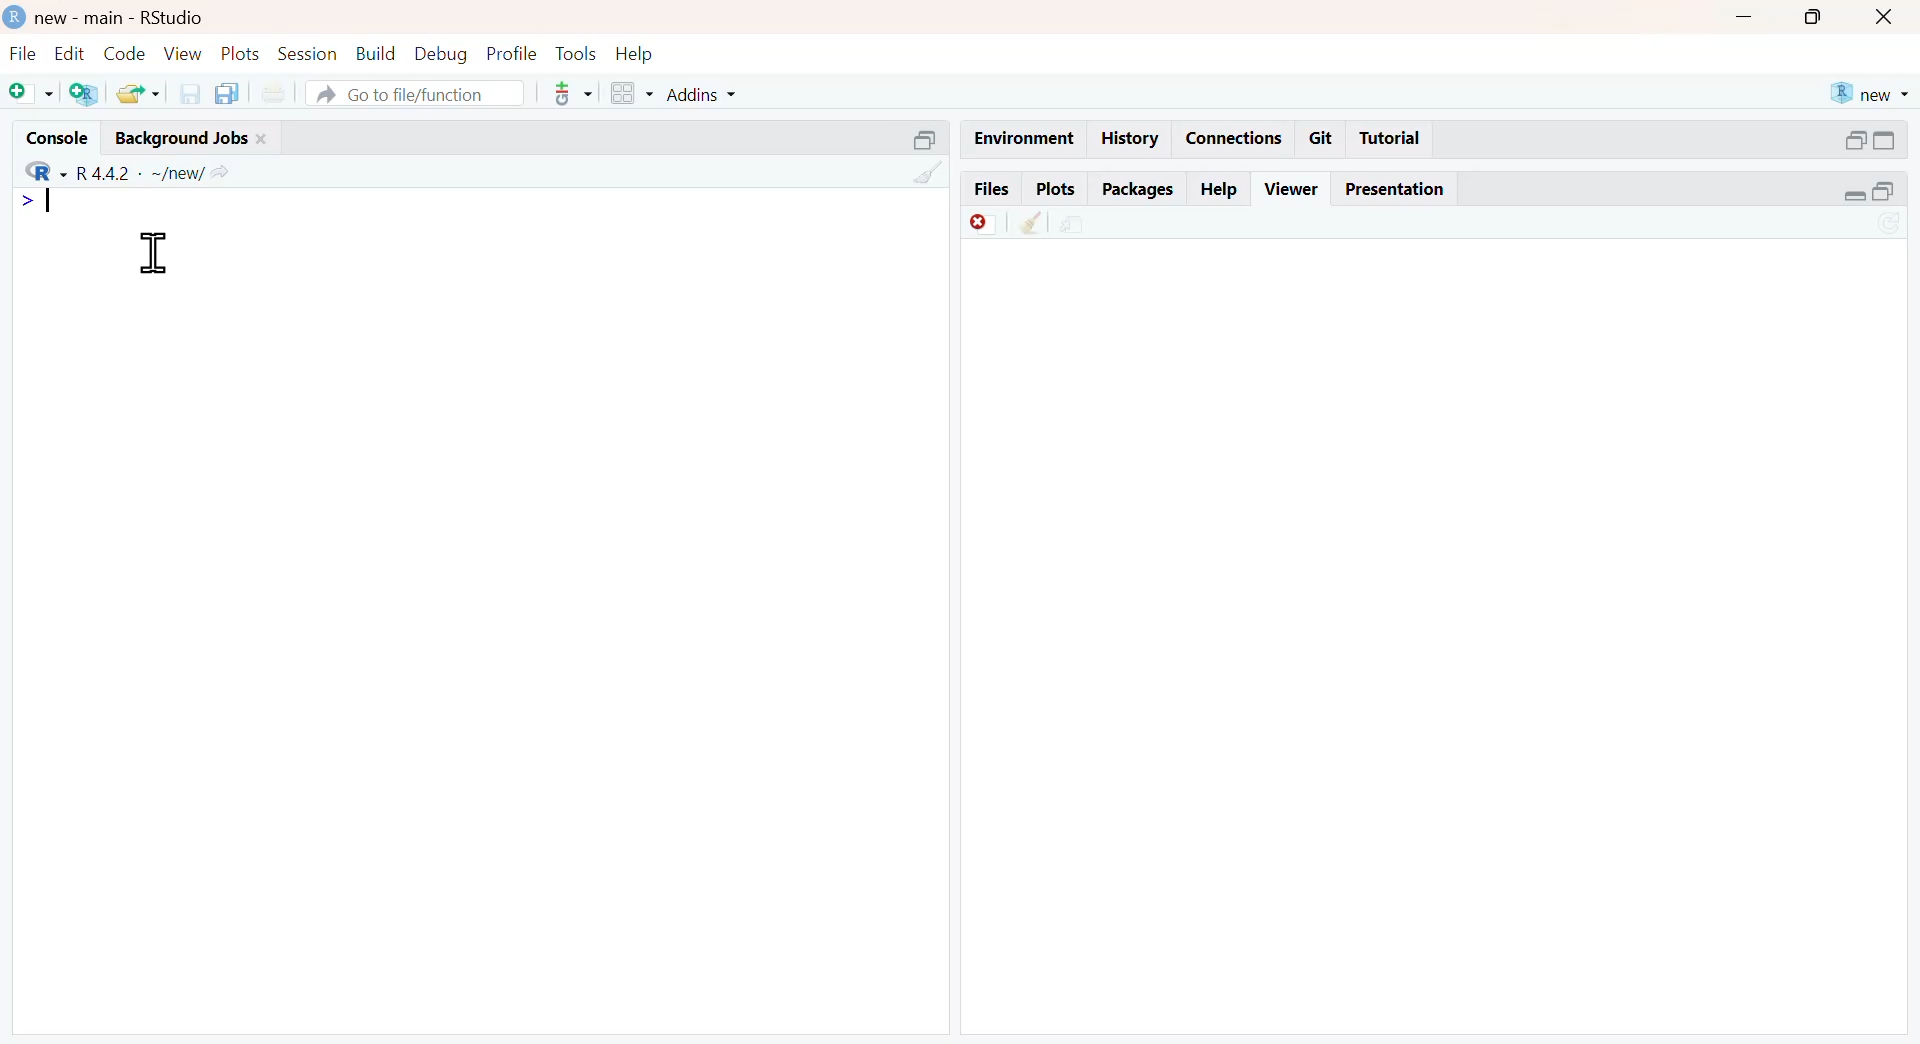 The image size is (1920, 1044). What do you see at coordinates (33, 94) in the screenshot?
I see `Add file as` at bounding box center [33, 94].